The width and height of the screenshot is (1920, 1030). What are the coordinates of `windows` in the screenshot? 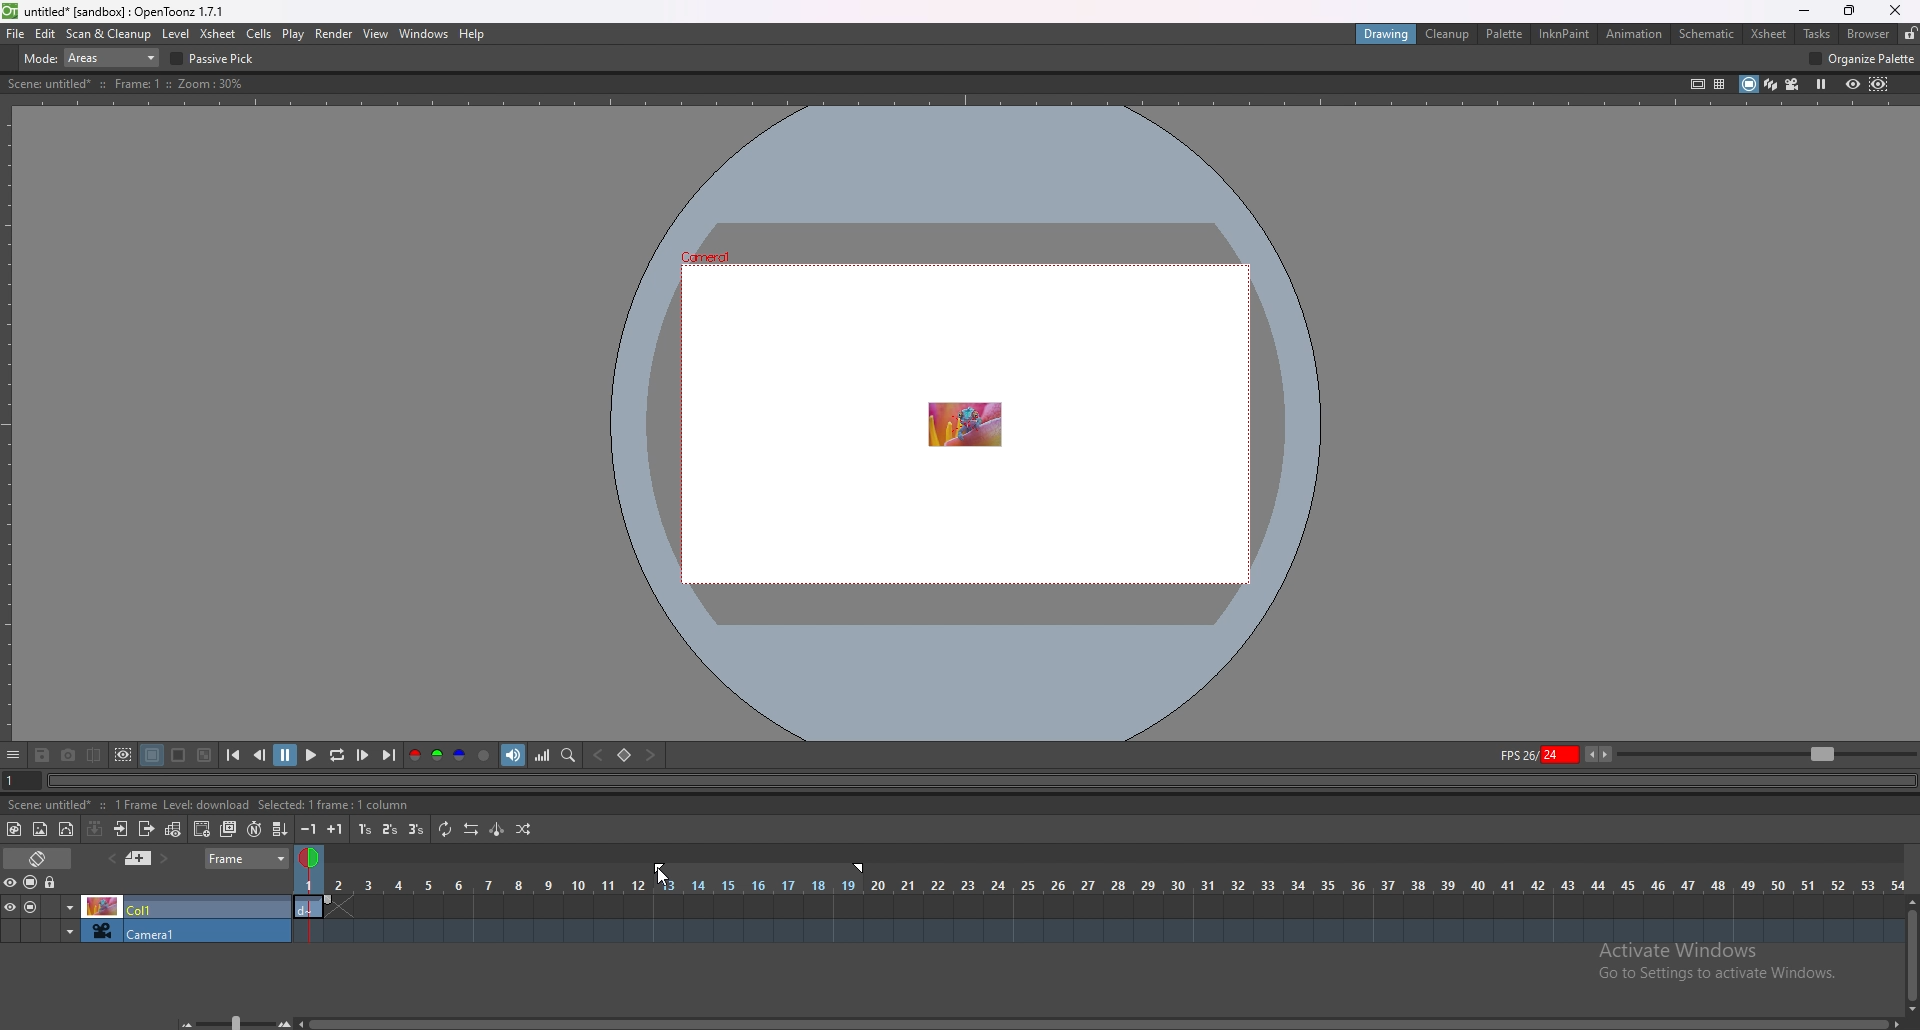 It's located at (424, 34).